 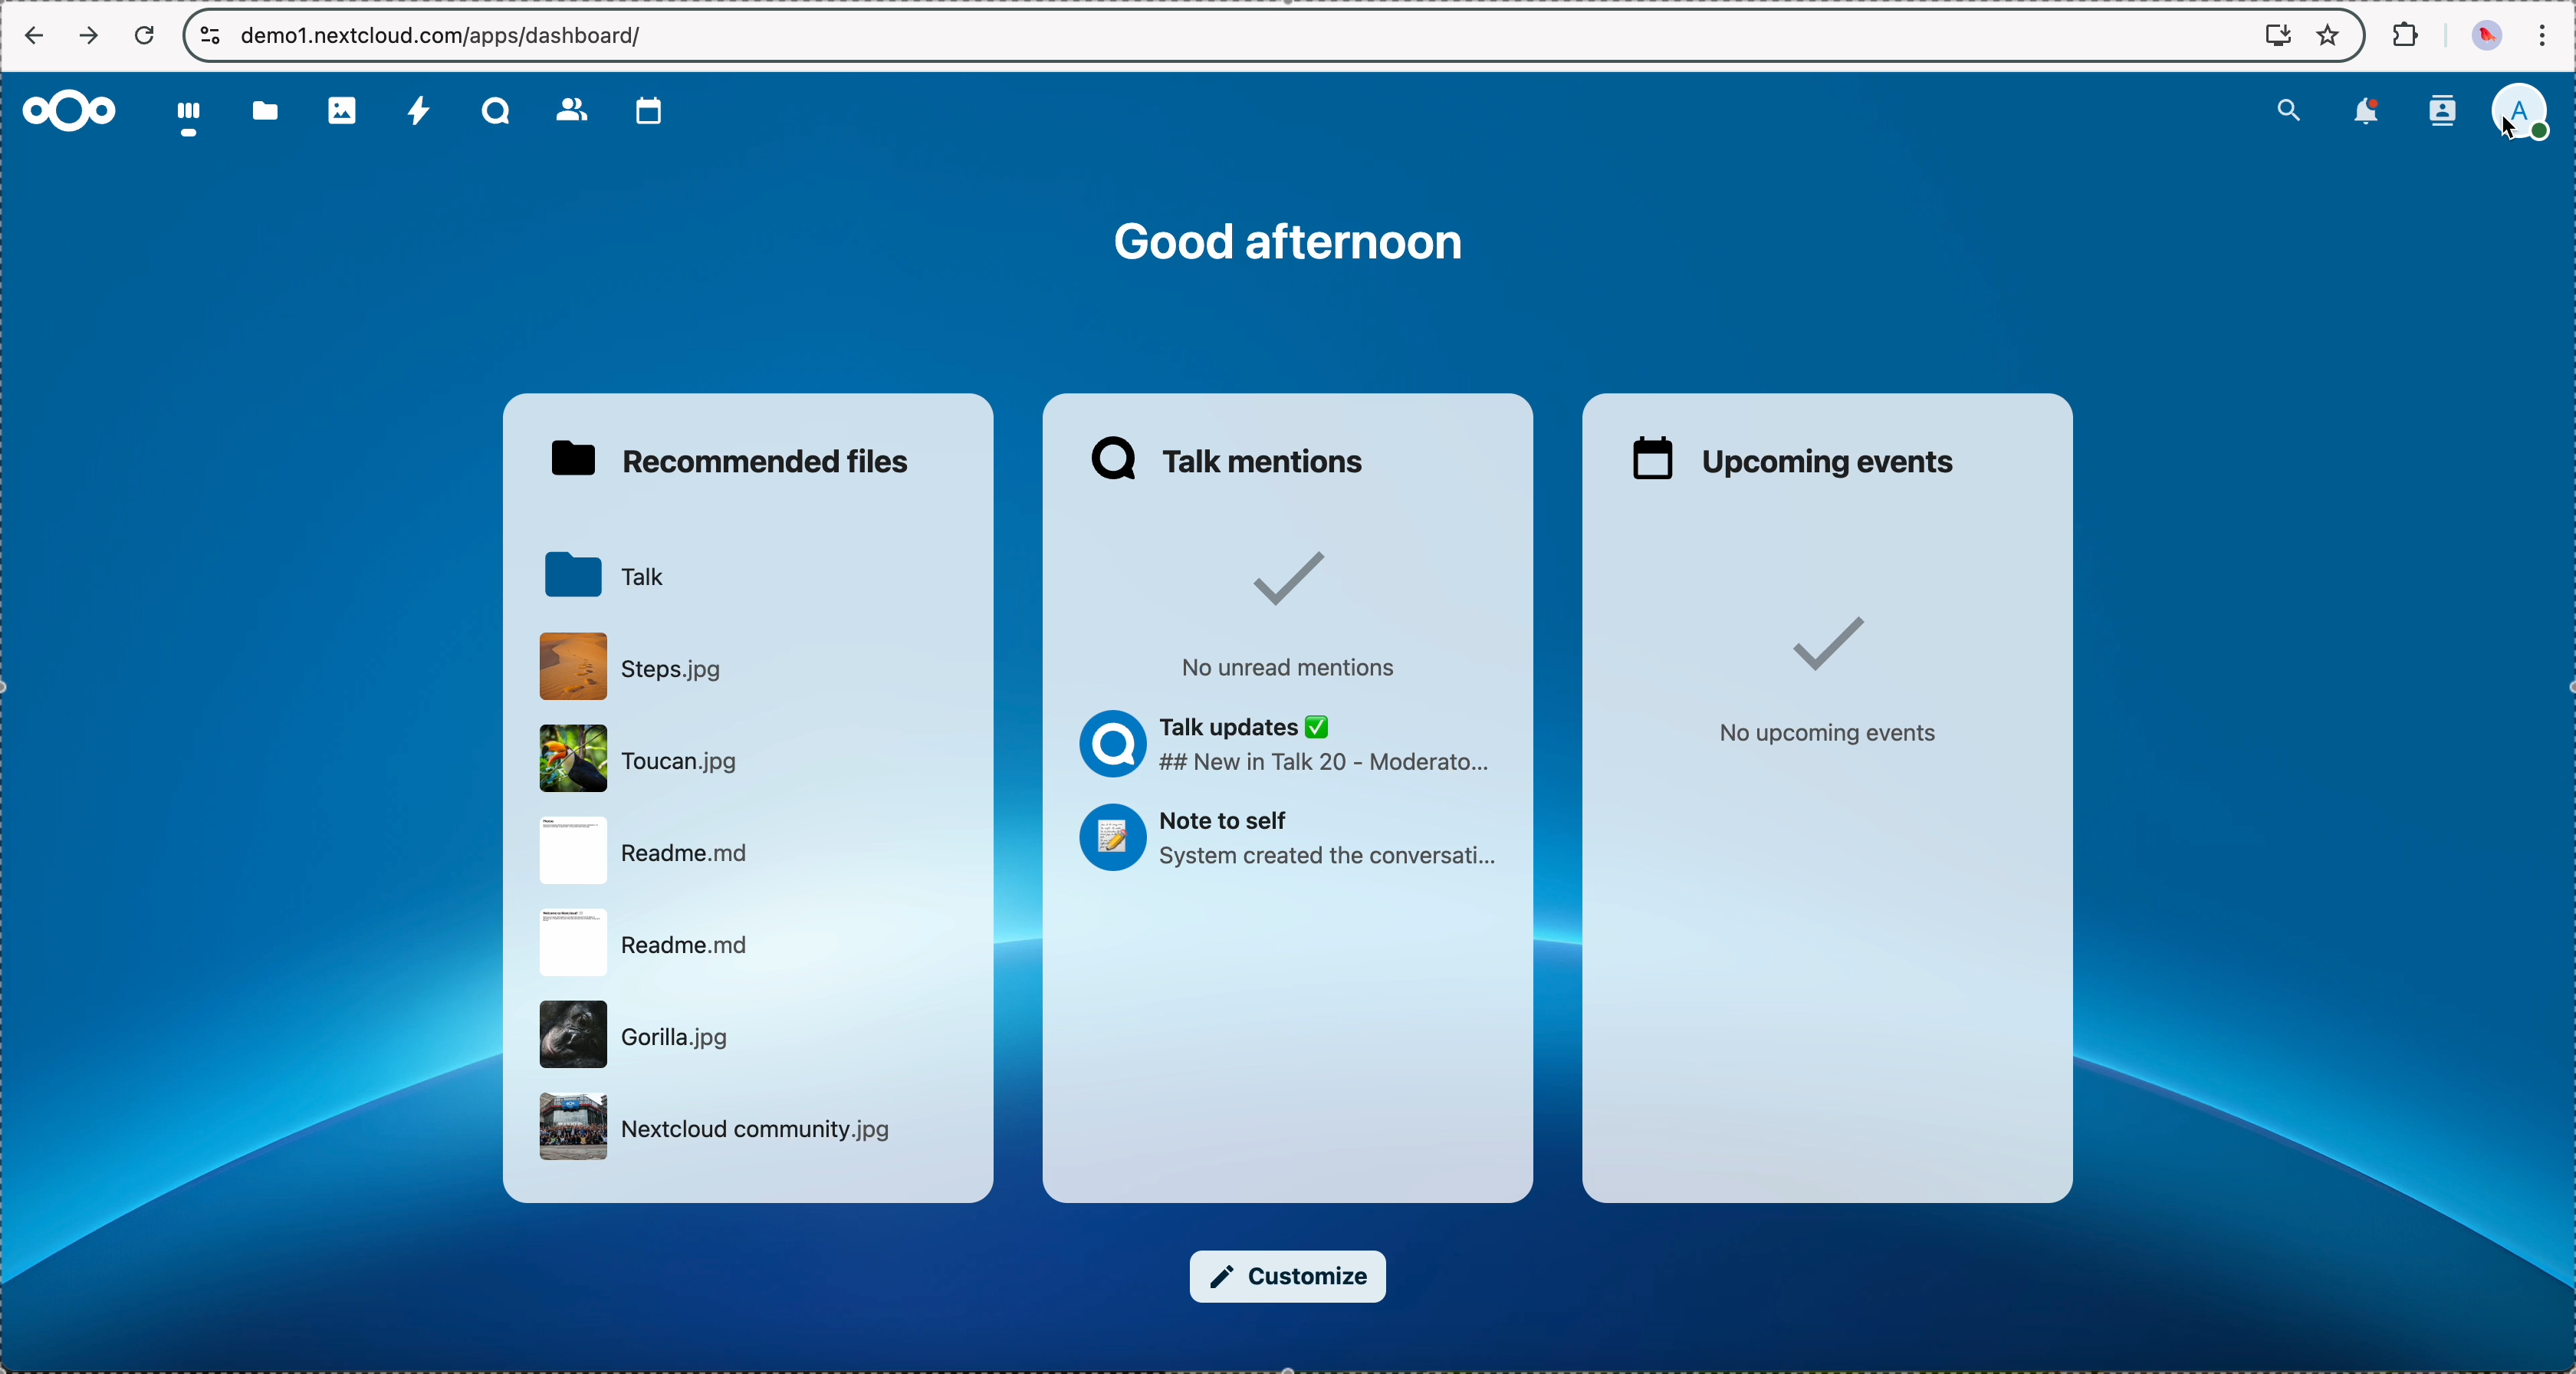 What do you see at coordinates (2363, 114) in the screenshot?
I see `notifications` at bounding box center [2363, 114].